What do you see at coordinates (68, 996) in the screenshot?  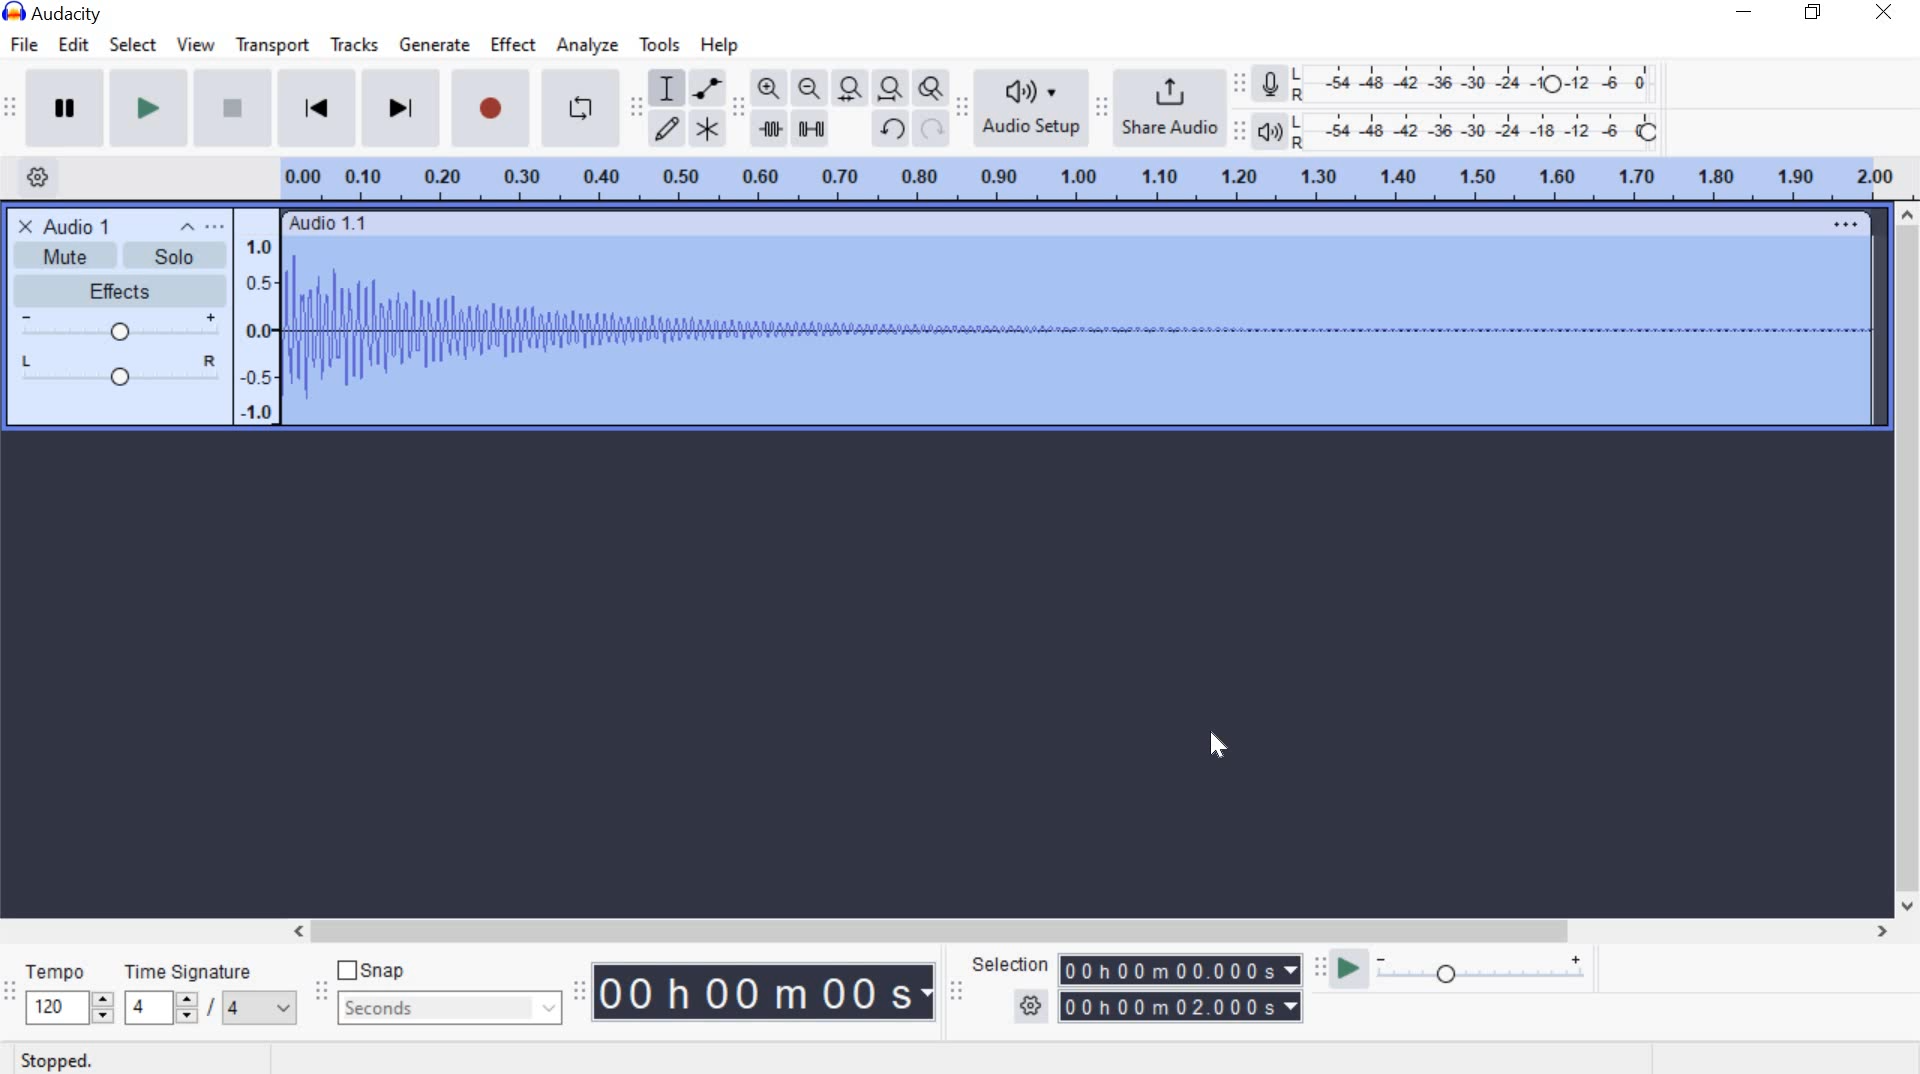 I see `tempo` at bounding box center [68, 996].